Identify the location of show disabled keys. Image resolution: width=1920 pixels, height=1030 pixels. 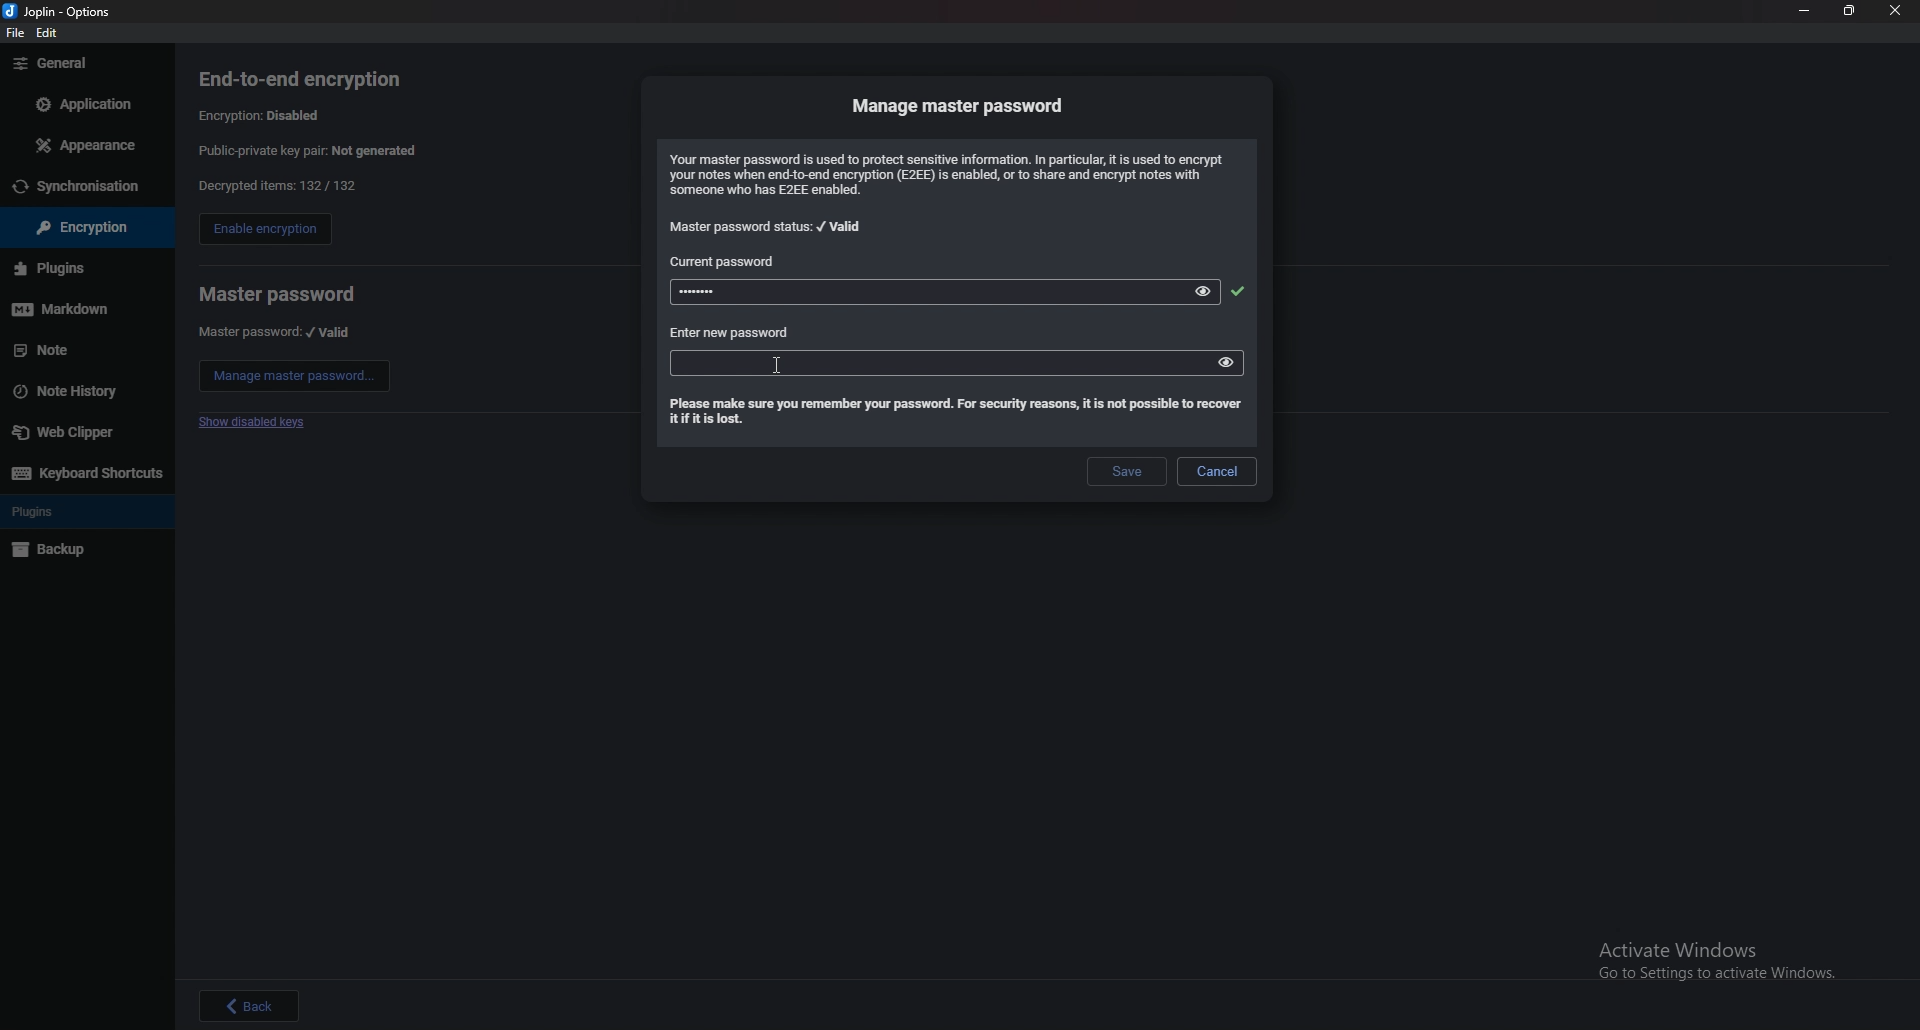
(256, 423).